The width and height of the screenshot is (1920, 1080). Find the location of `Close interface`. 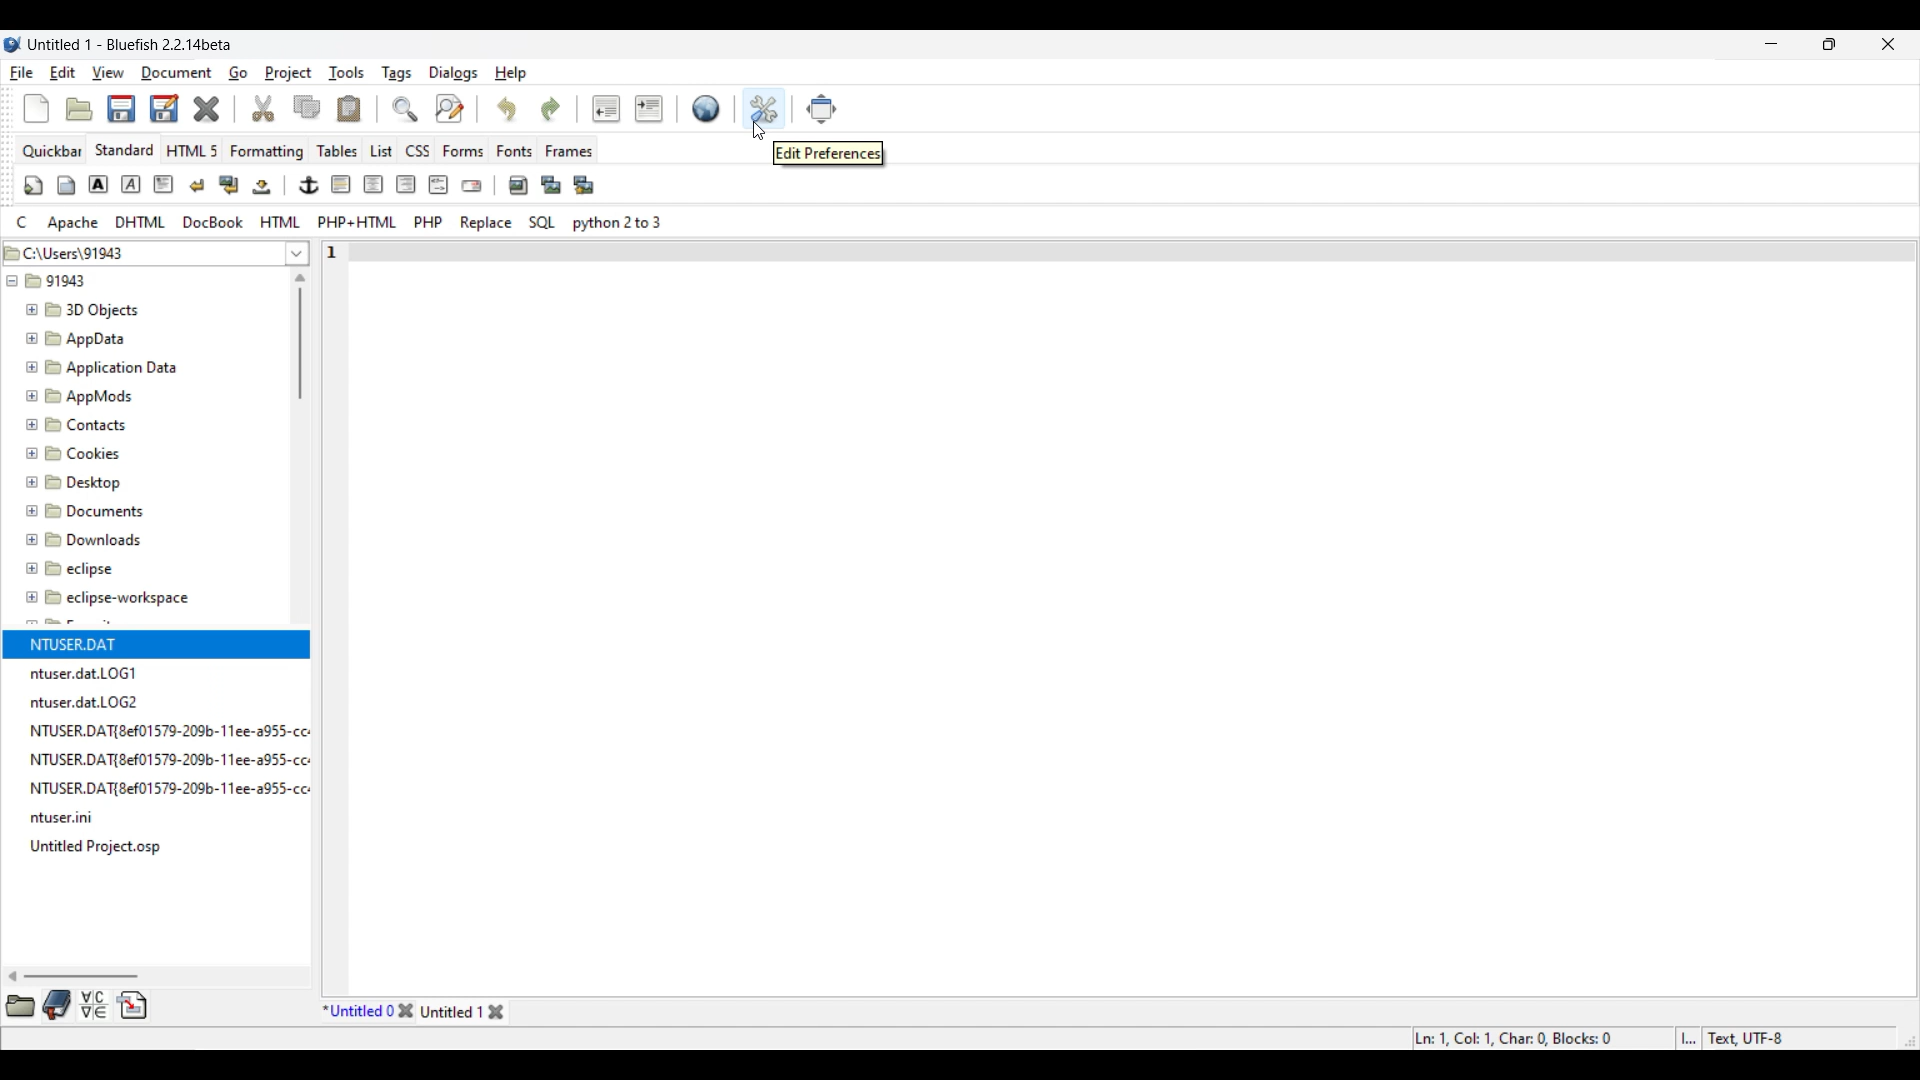

Close interface is located at coordinates (1889, 44).